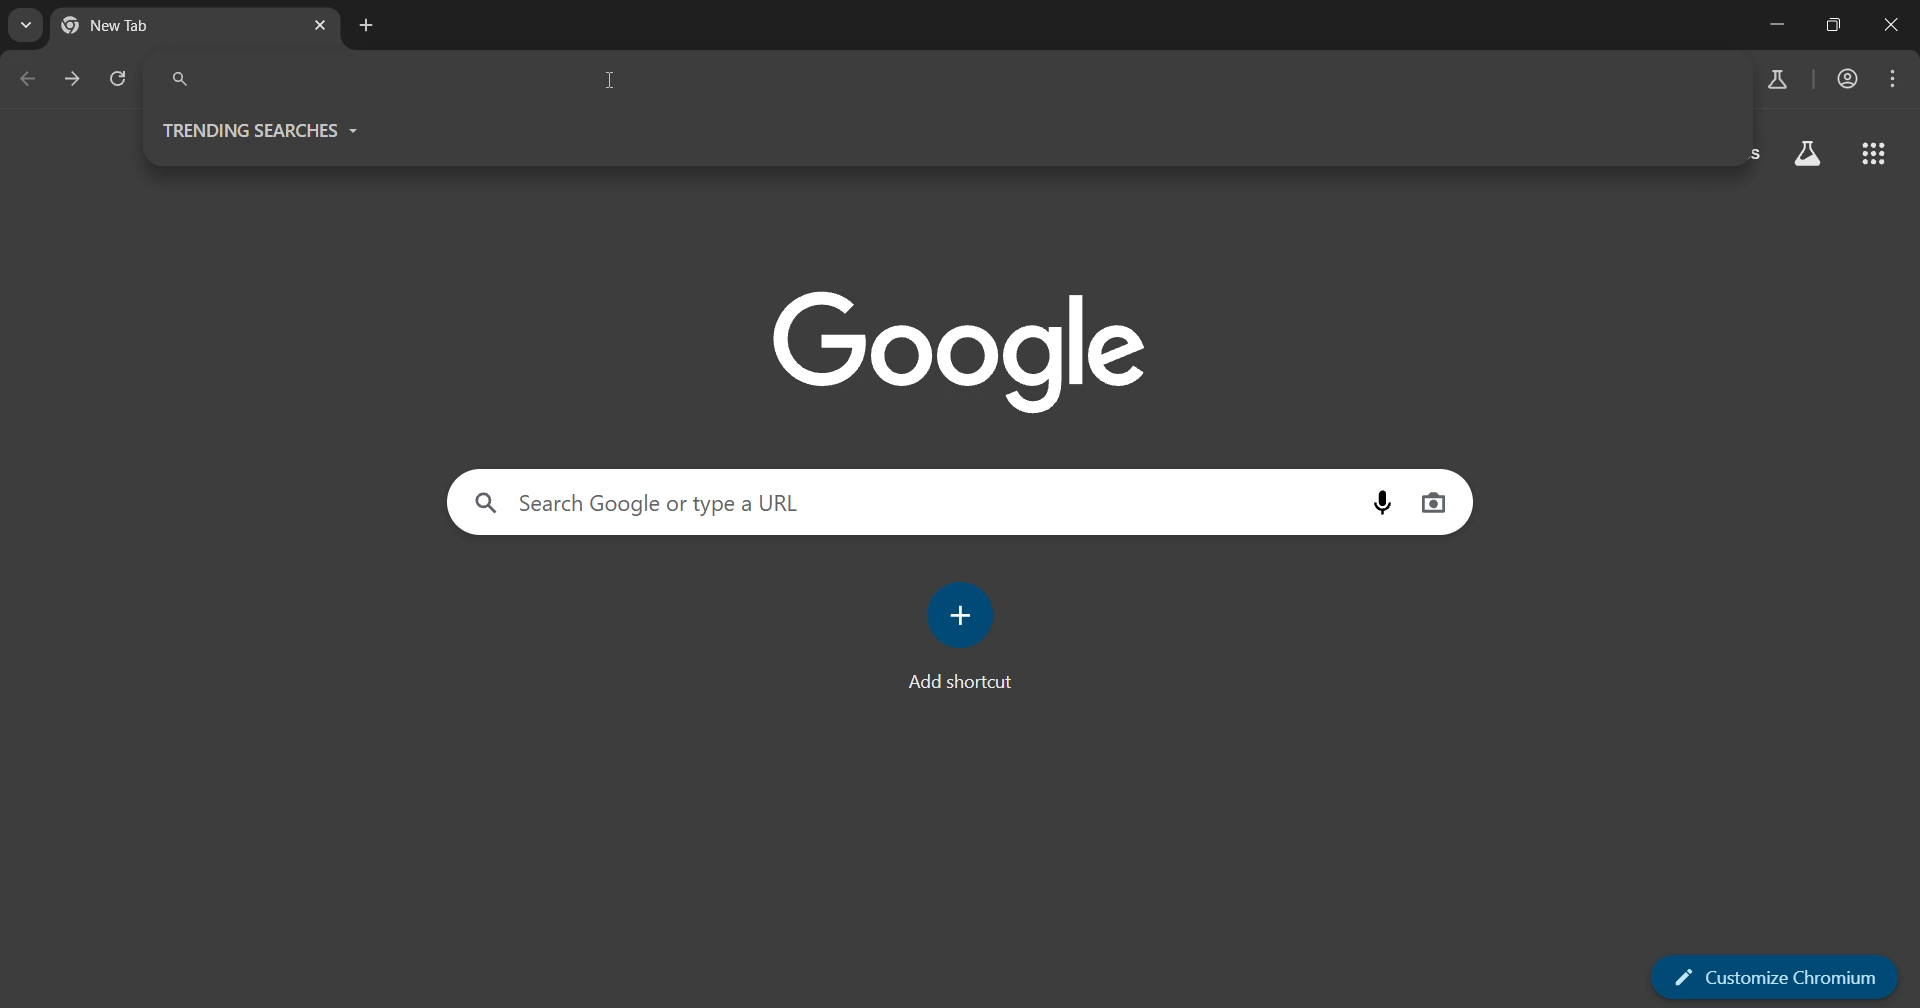 The image size is (1920, 1008). What do you see at coordinates (151, 27) in the screenshot?
I see `new tab` at bounding box center [151, 27].